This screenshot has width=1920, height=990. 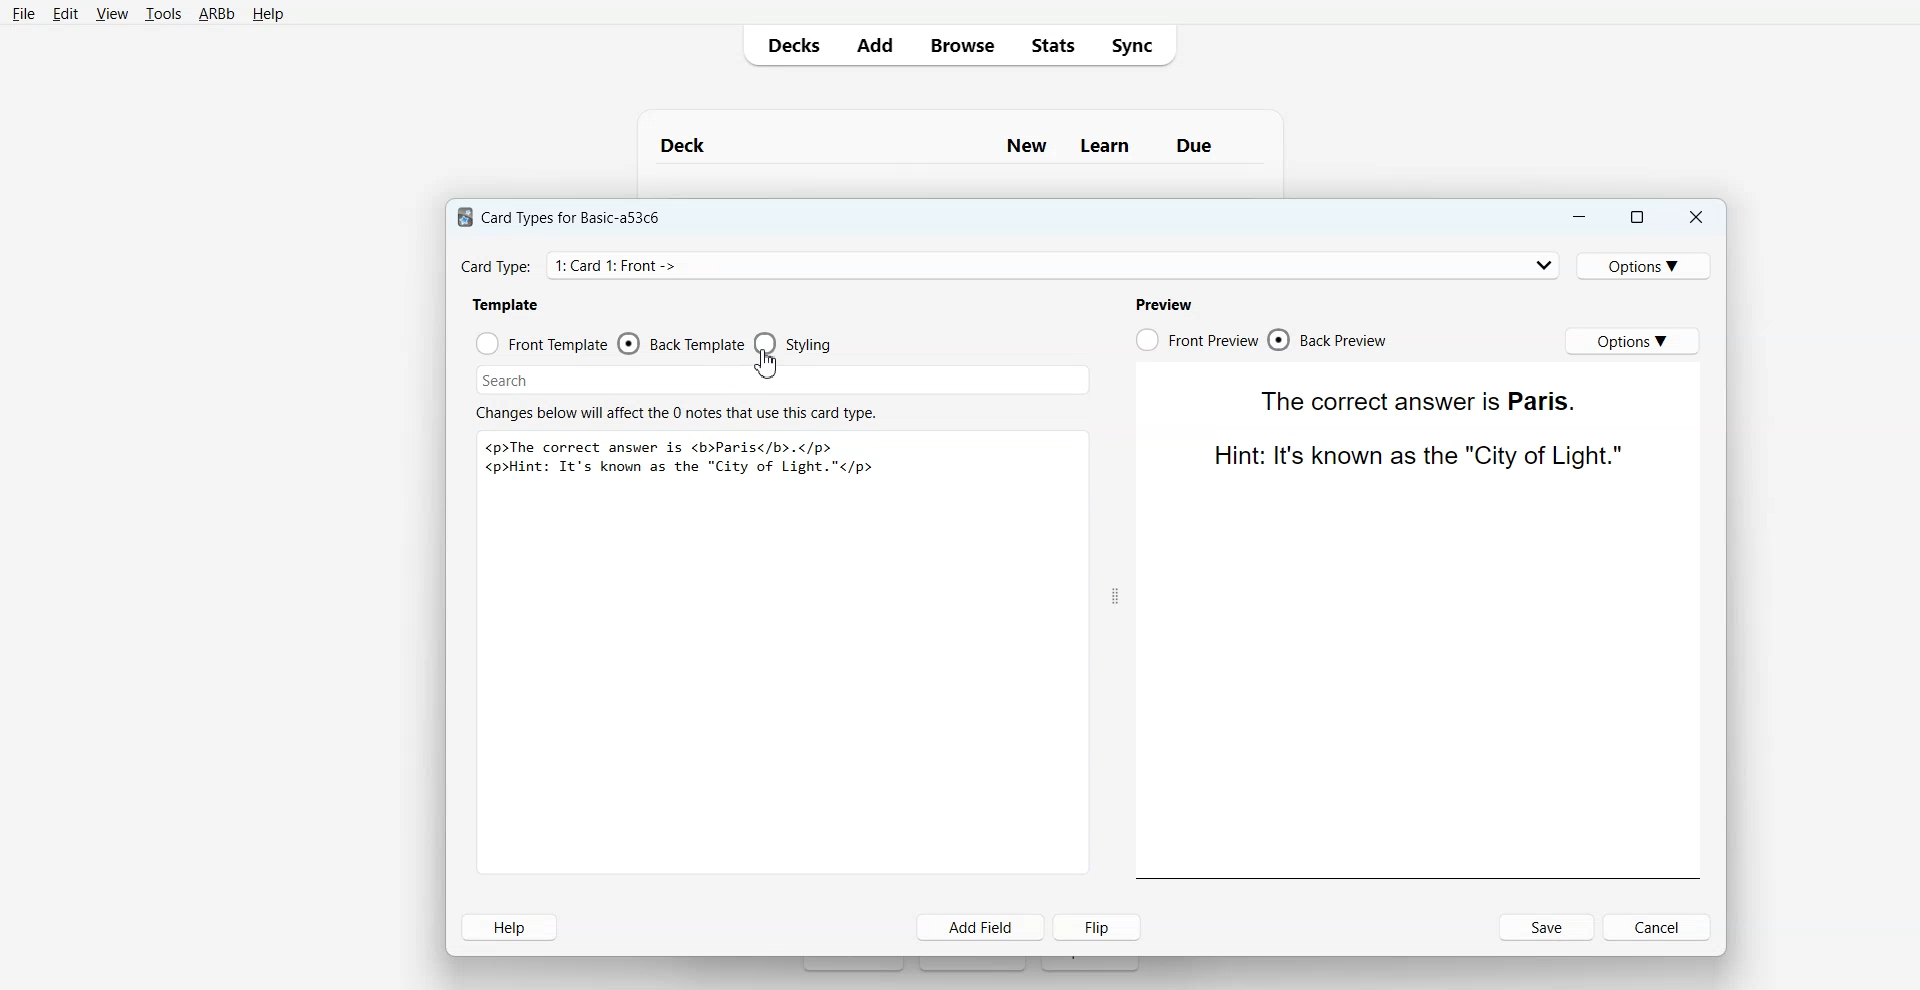 What do you see at coordinates (1051, 44) in the screenshot?
I see `Stats` at bounding box center [1051, 44].